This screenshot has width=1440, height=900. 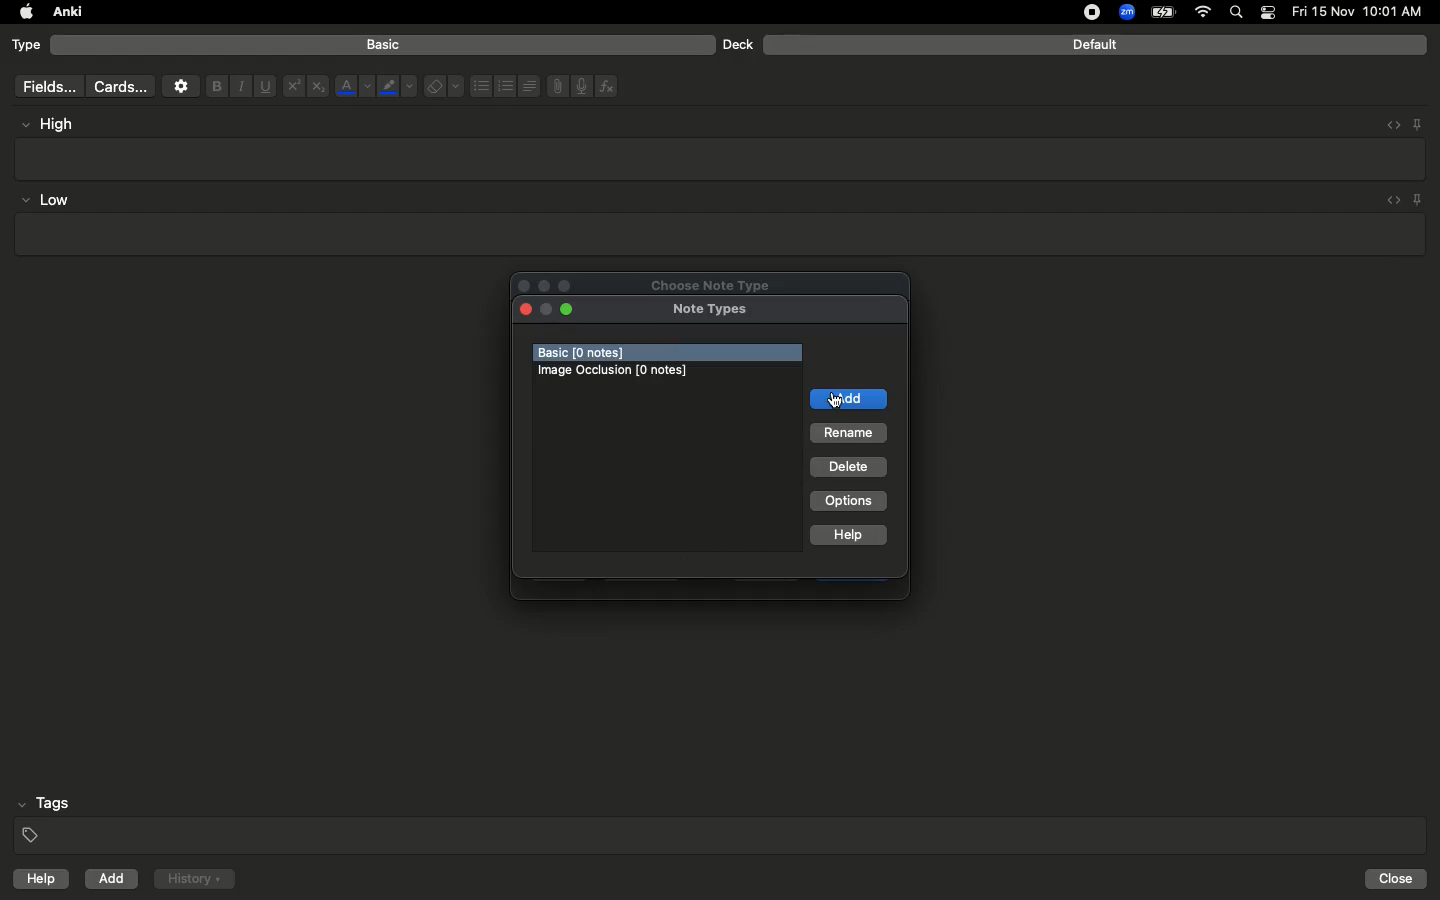 I want to click on Marker, so click(x=397, y=88).